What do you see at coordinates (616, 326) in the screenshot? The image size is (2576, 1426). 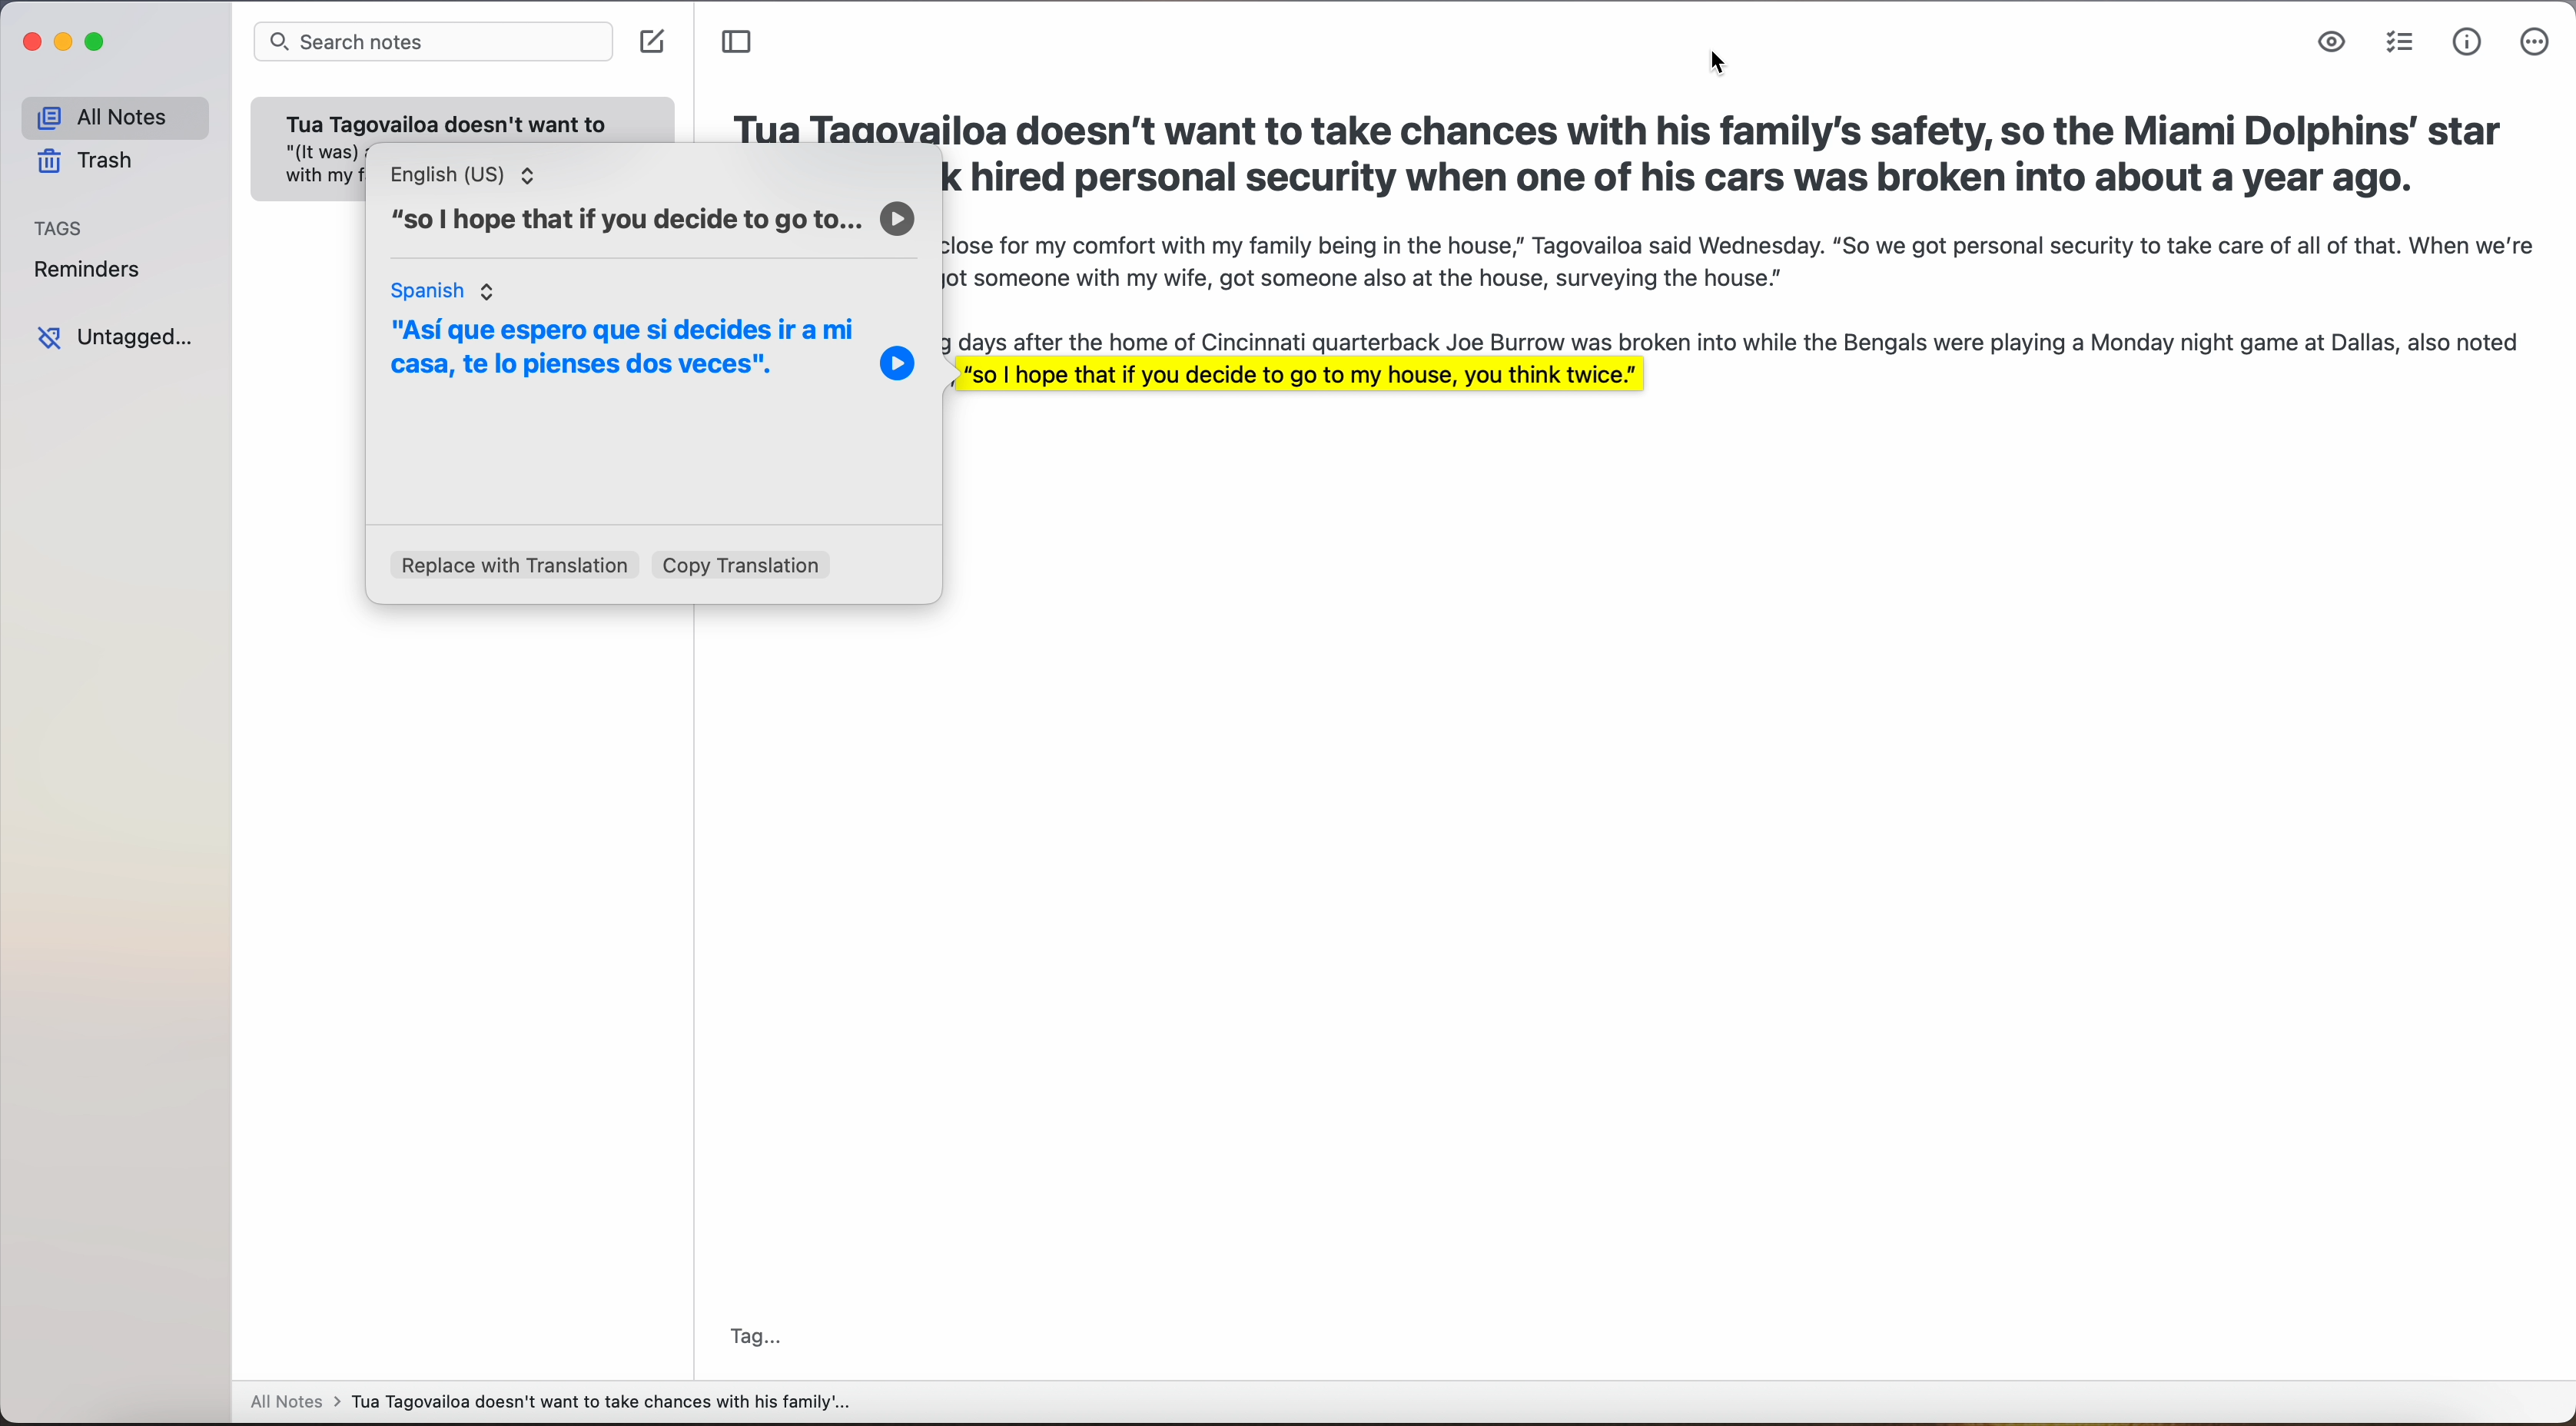 I see `spanish translation` at bounding box center [616, 326].